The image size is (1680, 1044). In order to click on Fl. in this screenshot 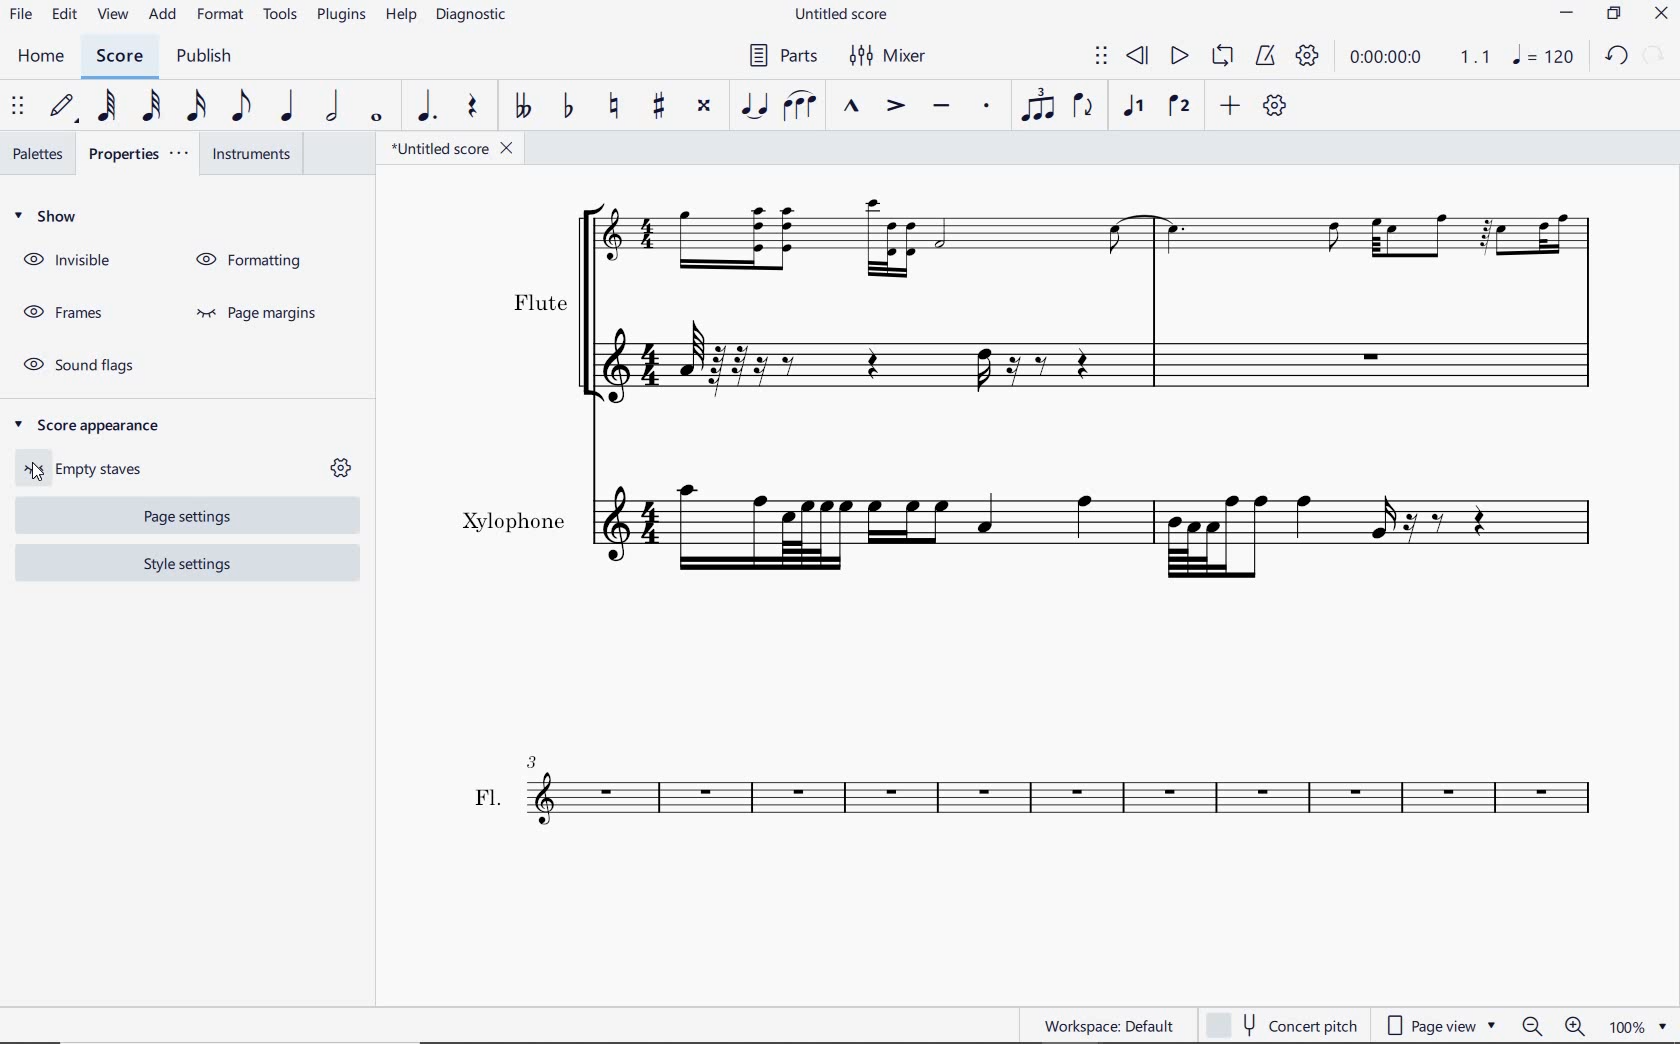, I will do `click(1042, 812)`.